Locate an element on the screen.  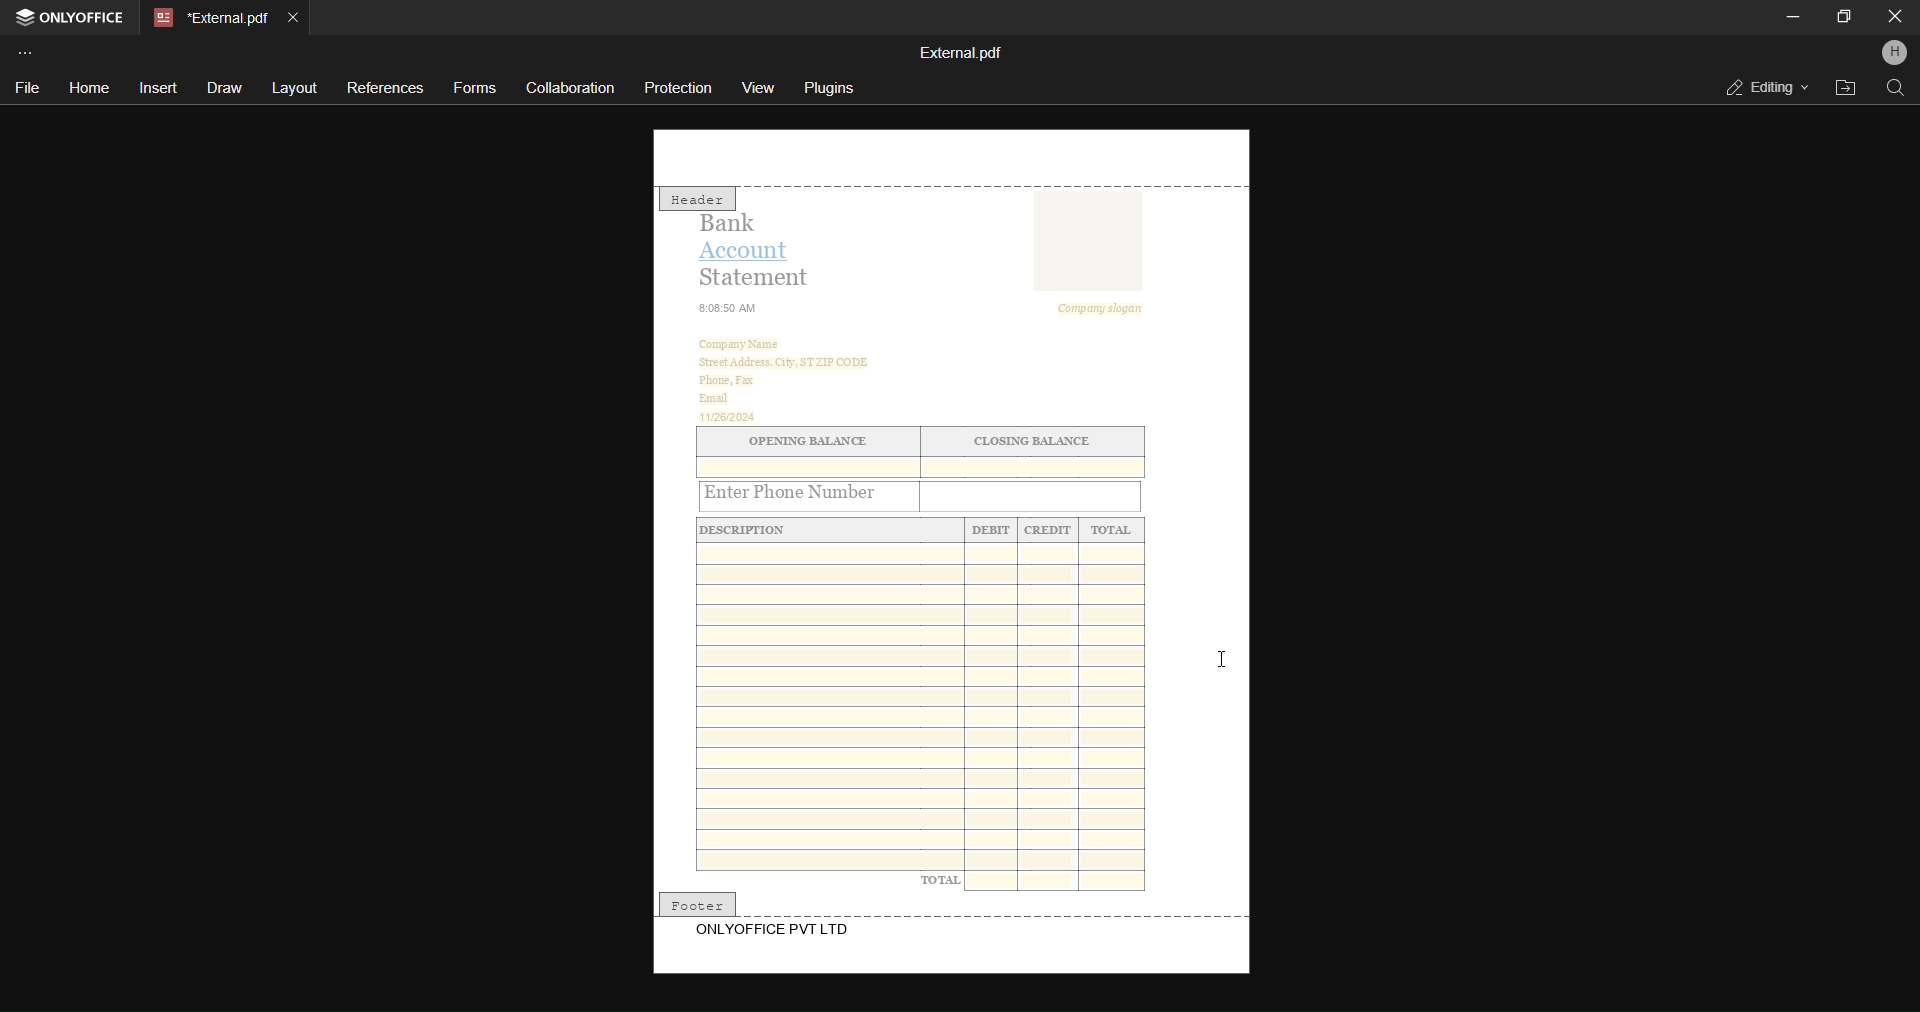
protection is located at coordinates (680, 88).